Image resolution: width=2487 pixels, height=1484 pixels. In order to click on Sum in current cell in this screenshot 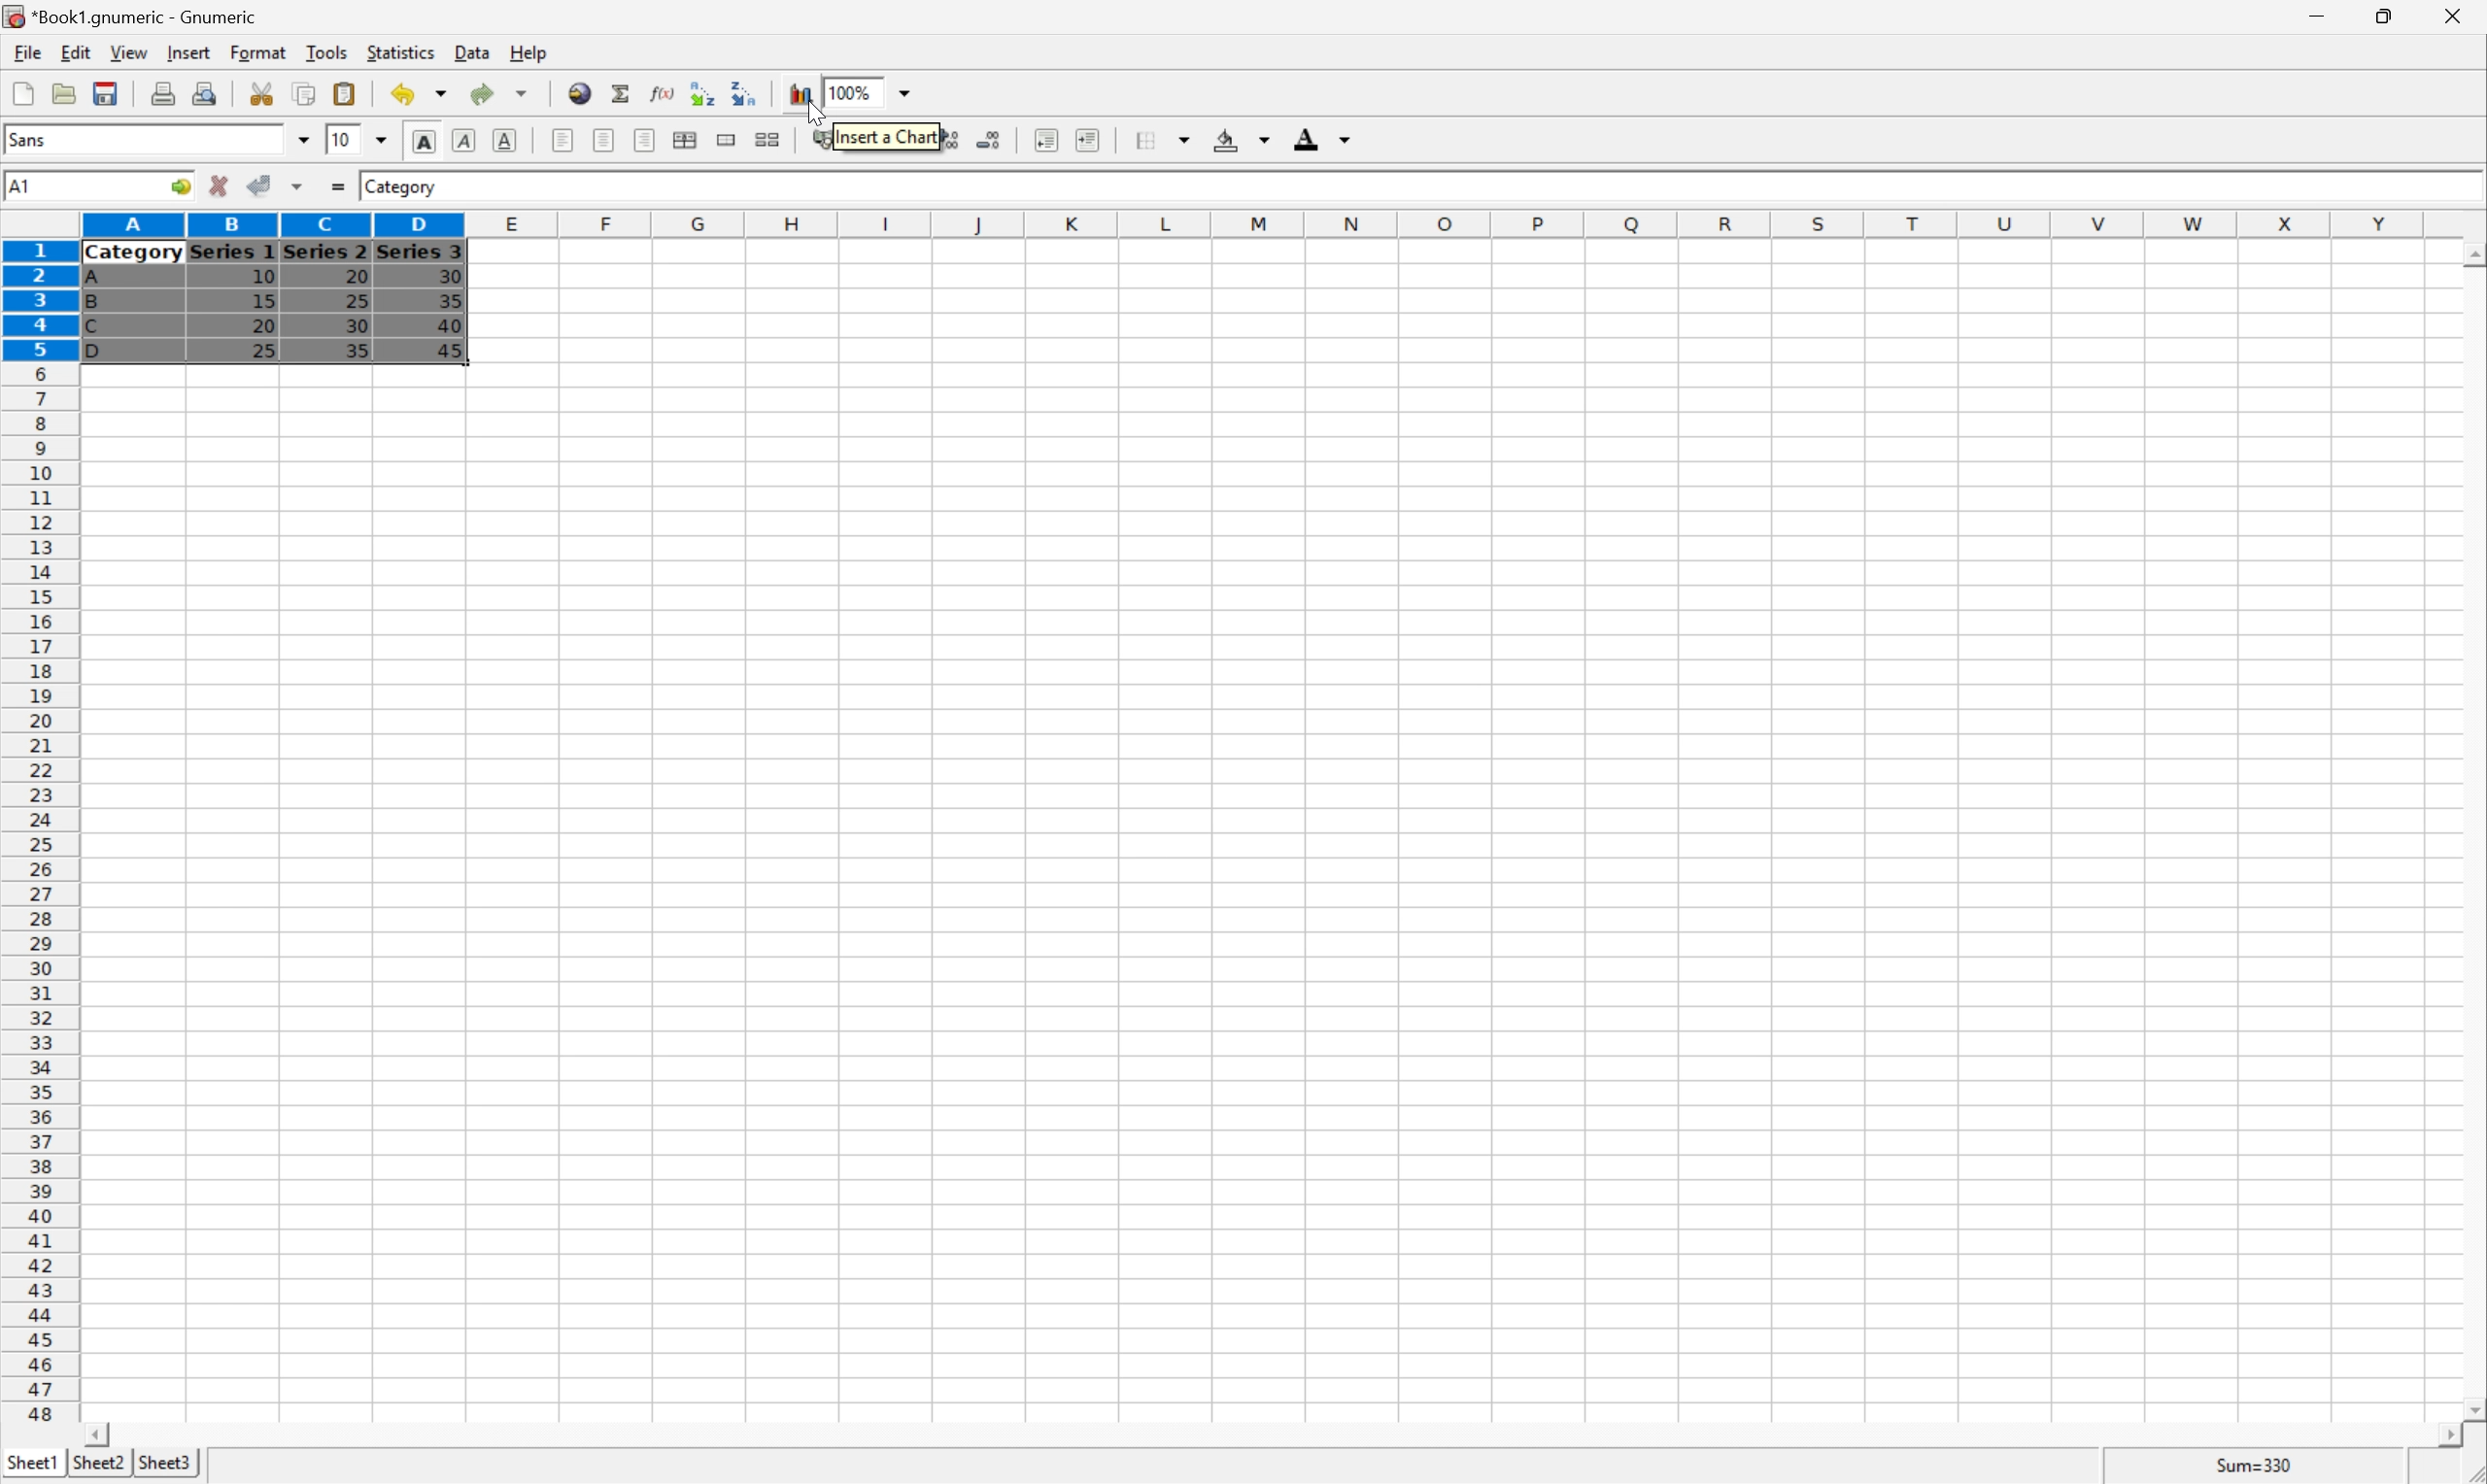, I will do `click(623, 93)`.